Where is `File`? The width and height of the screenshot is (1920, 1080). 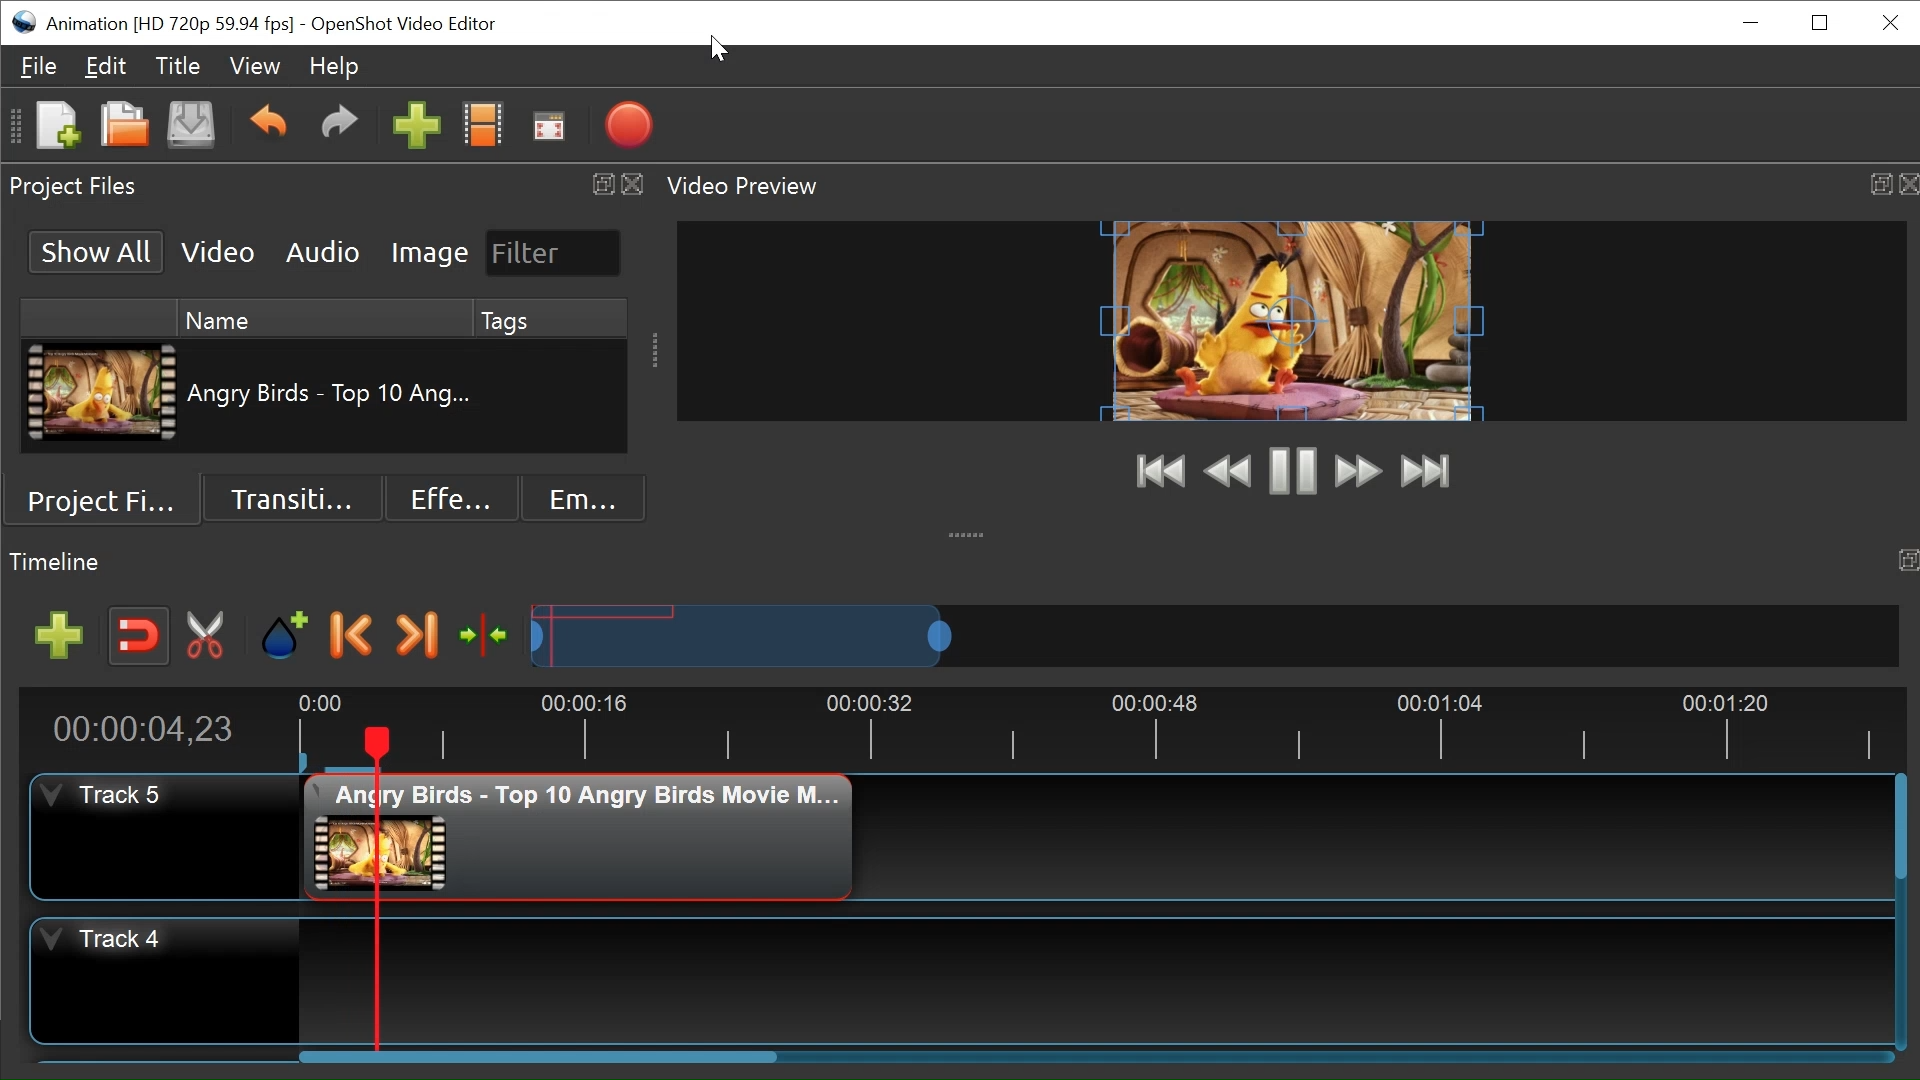 File is located at coordinates (39, 66).